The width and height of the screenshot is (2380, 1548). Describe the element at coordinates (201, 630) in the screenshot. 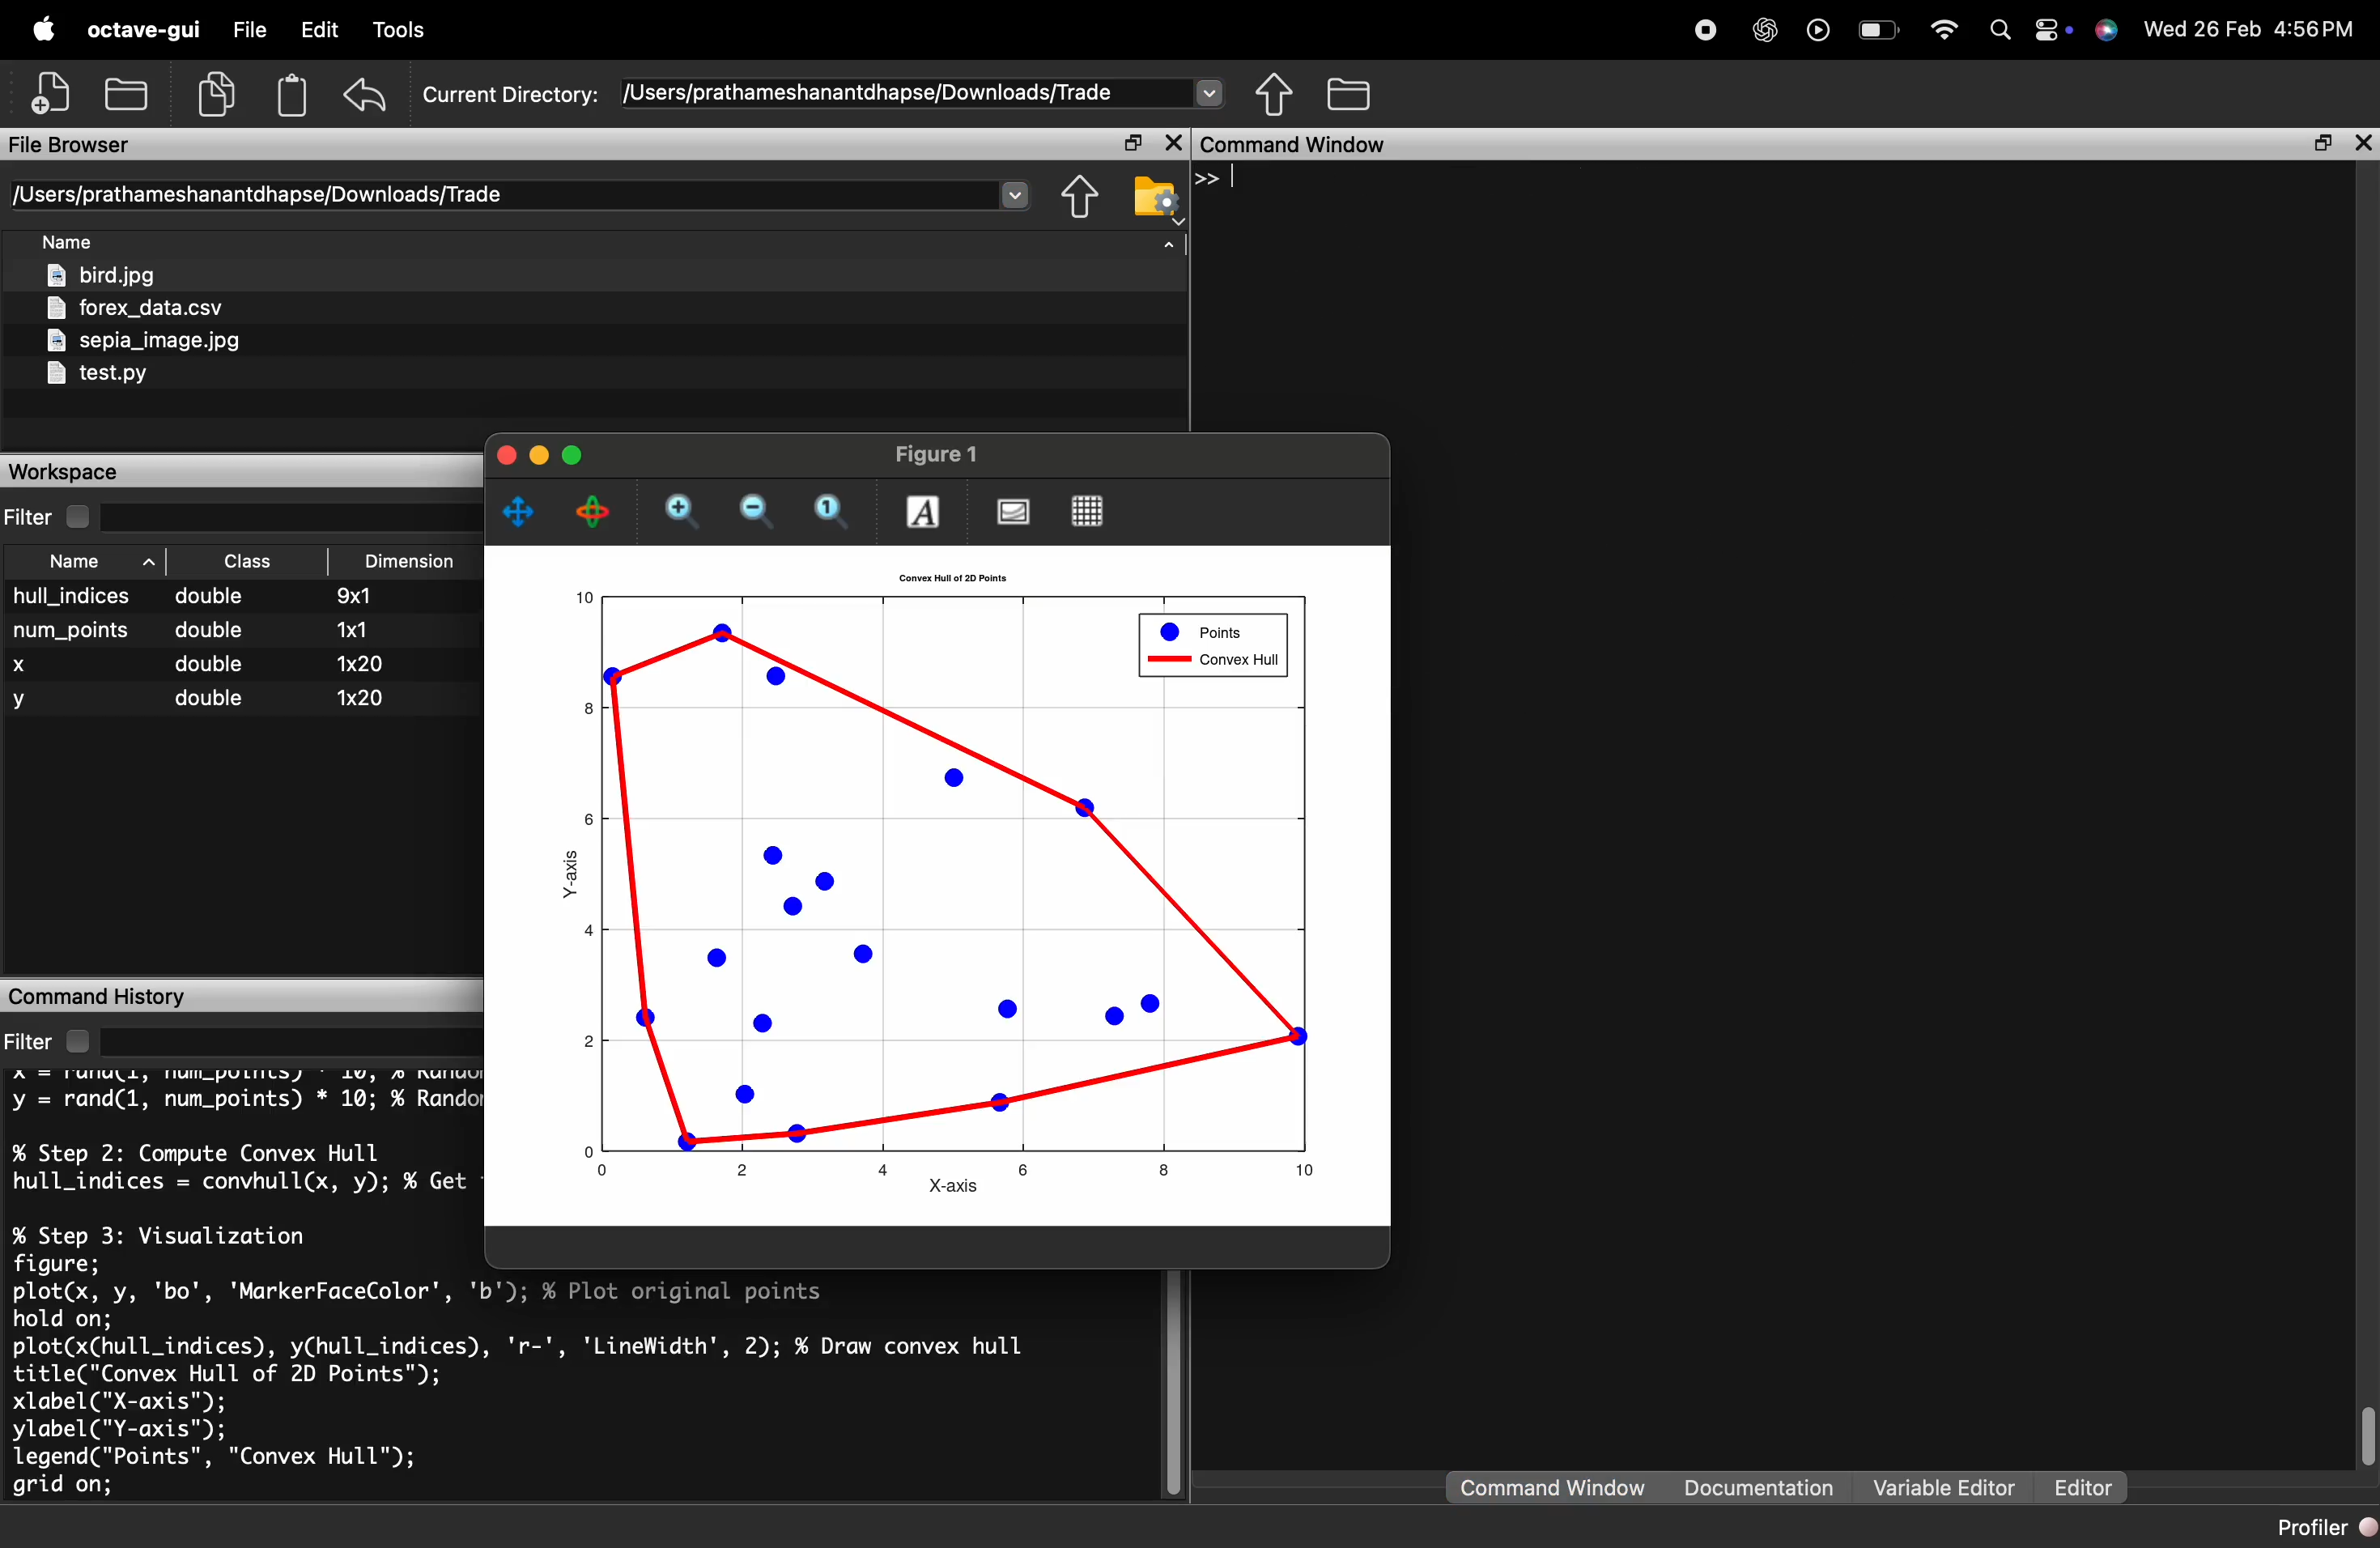

I see `num_points double 1x1` at that location.